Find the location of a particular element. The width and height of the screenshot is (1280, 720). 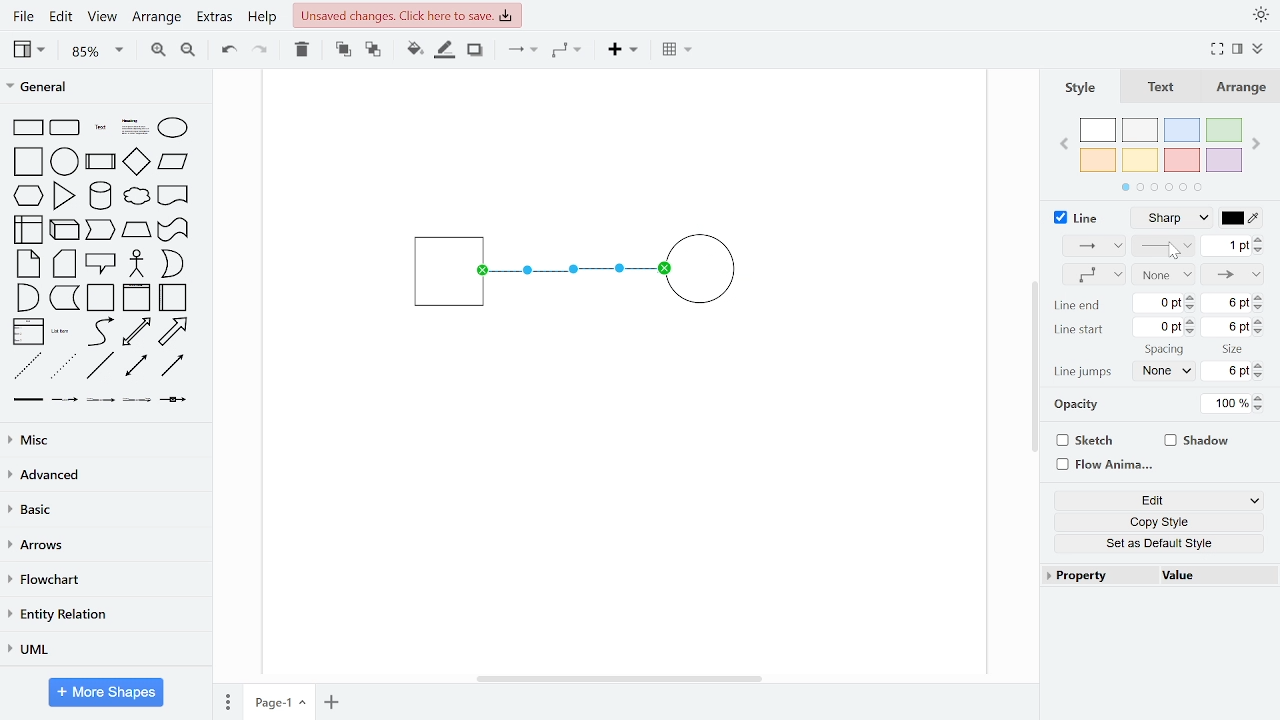

data storage is located at coordinates (65, 297).